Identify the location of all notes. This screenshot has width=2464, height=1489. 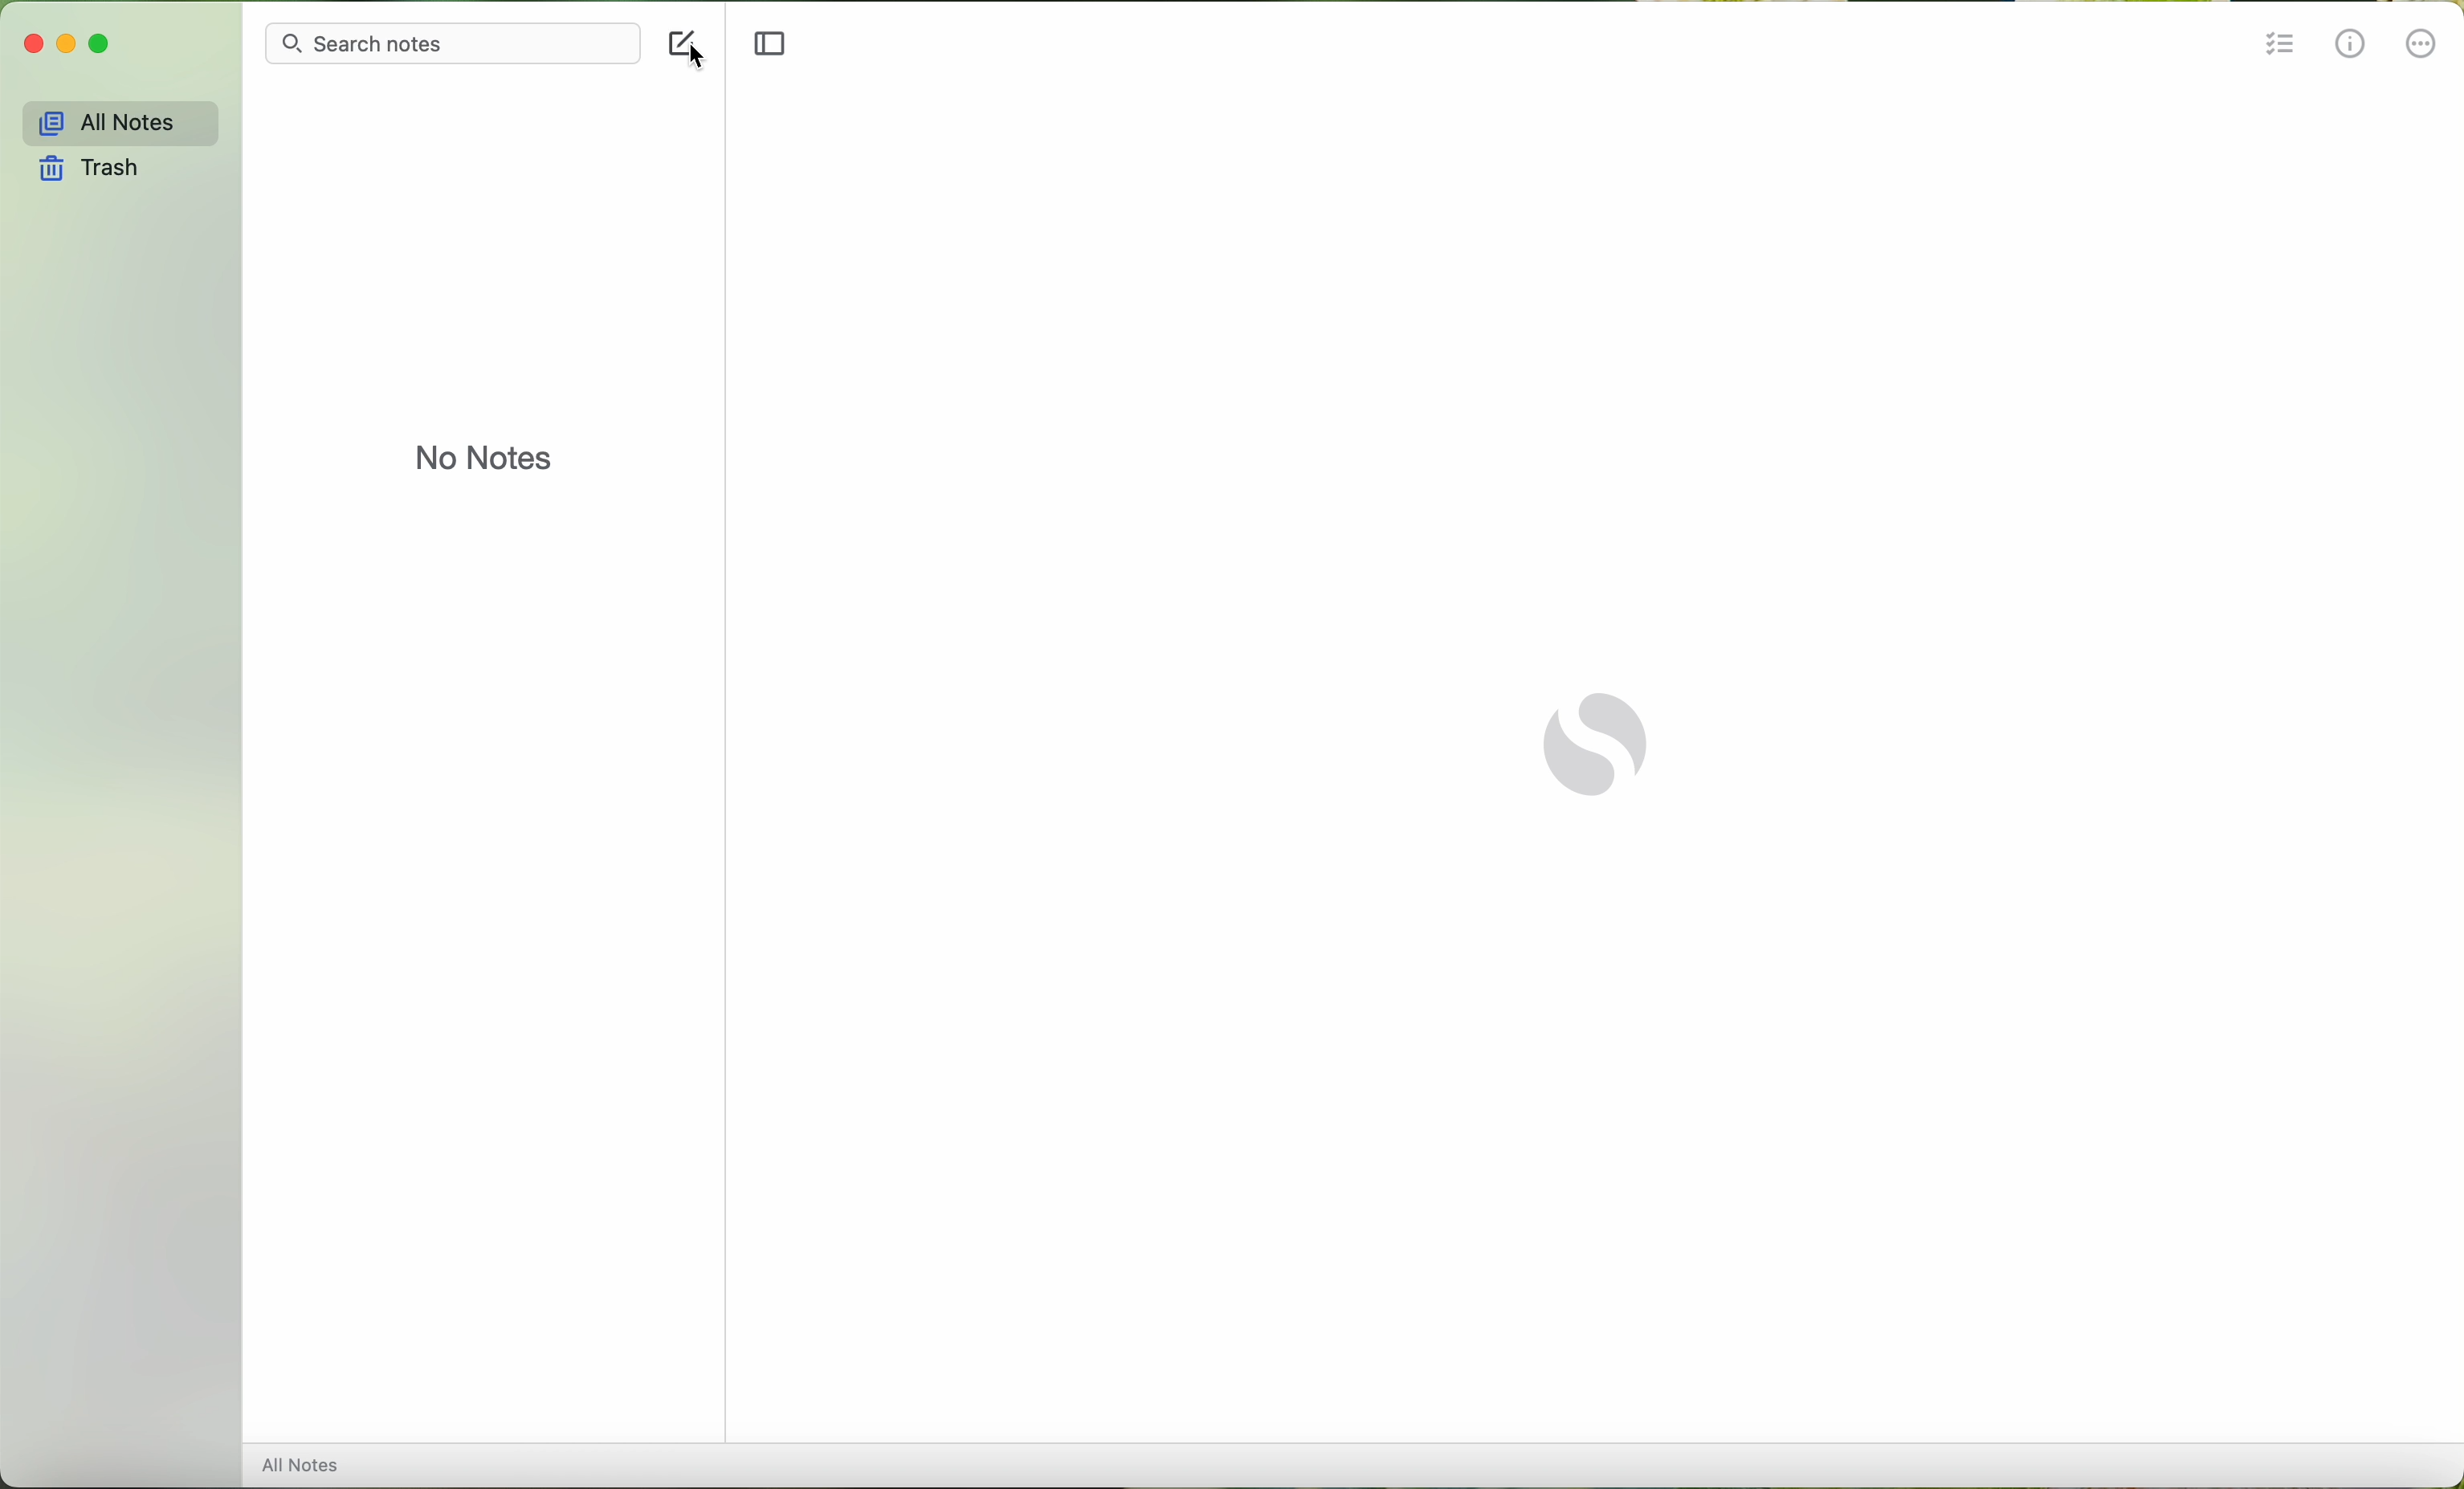
(308, 1465).